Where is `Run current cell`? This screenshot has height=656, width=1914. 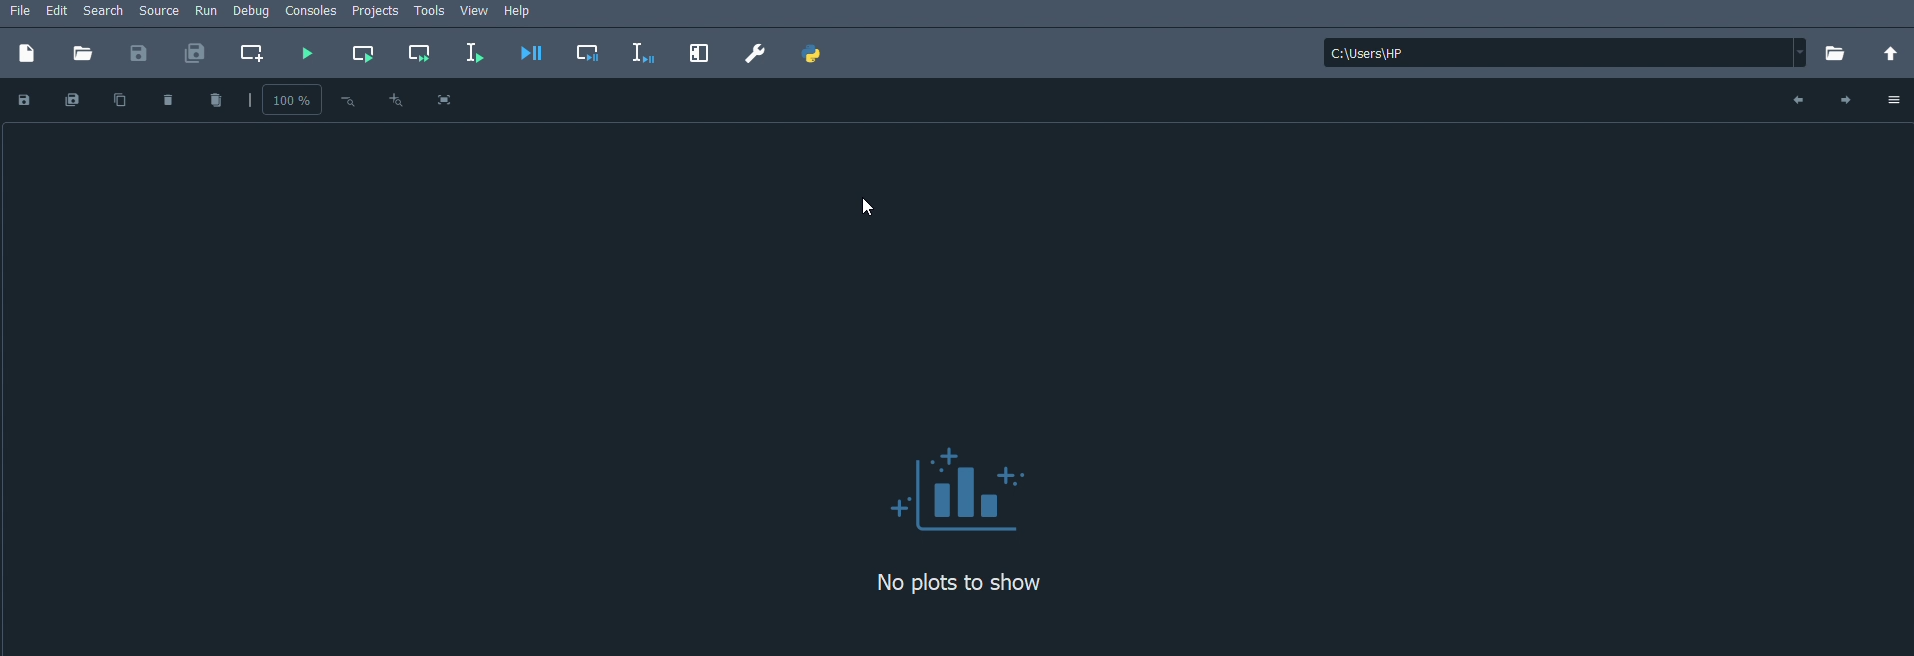
Run current cell is located at coordinates (363, 55).